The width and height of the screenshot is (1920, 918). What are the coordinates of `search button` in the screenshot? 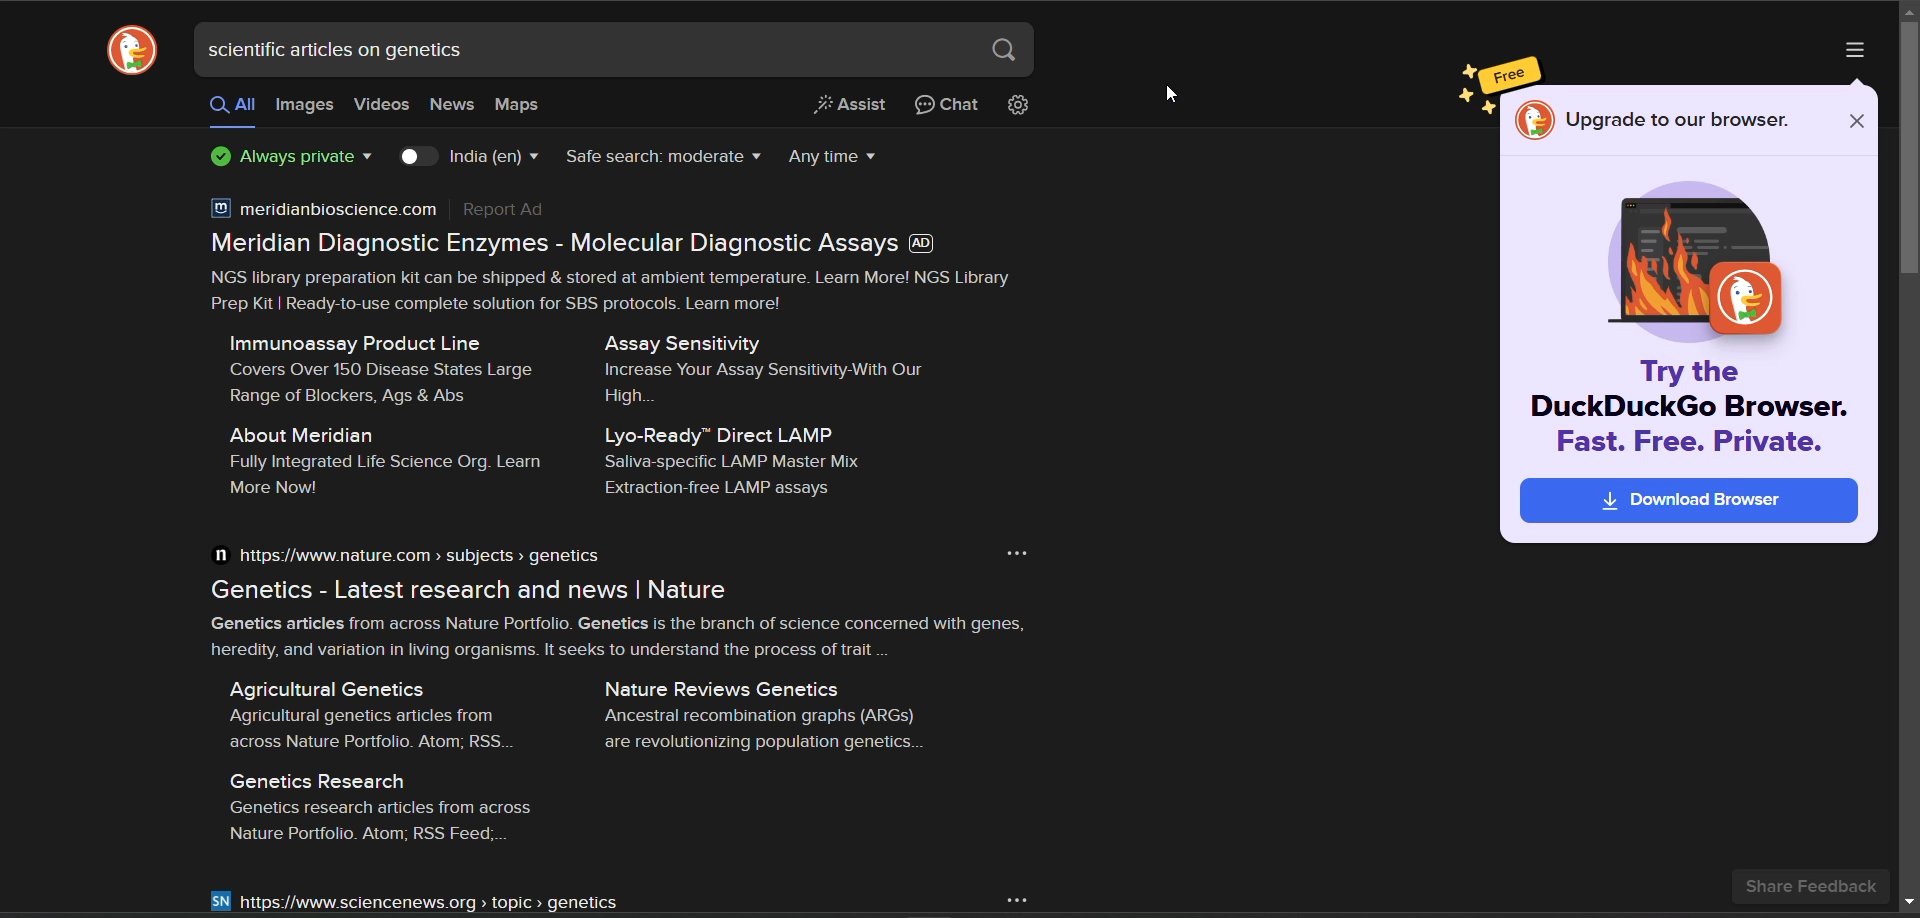 It's located at (1005, 54).